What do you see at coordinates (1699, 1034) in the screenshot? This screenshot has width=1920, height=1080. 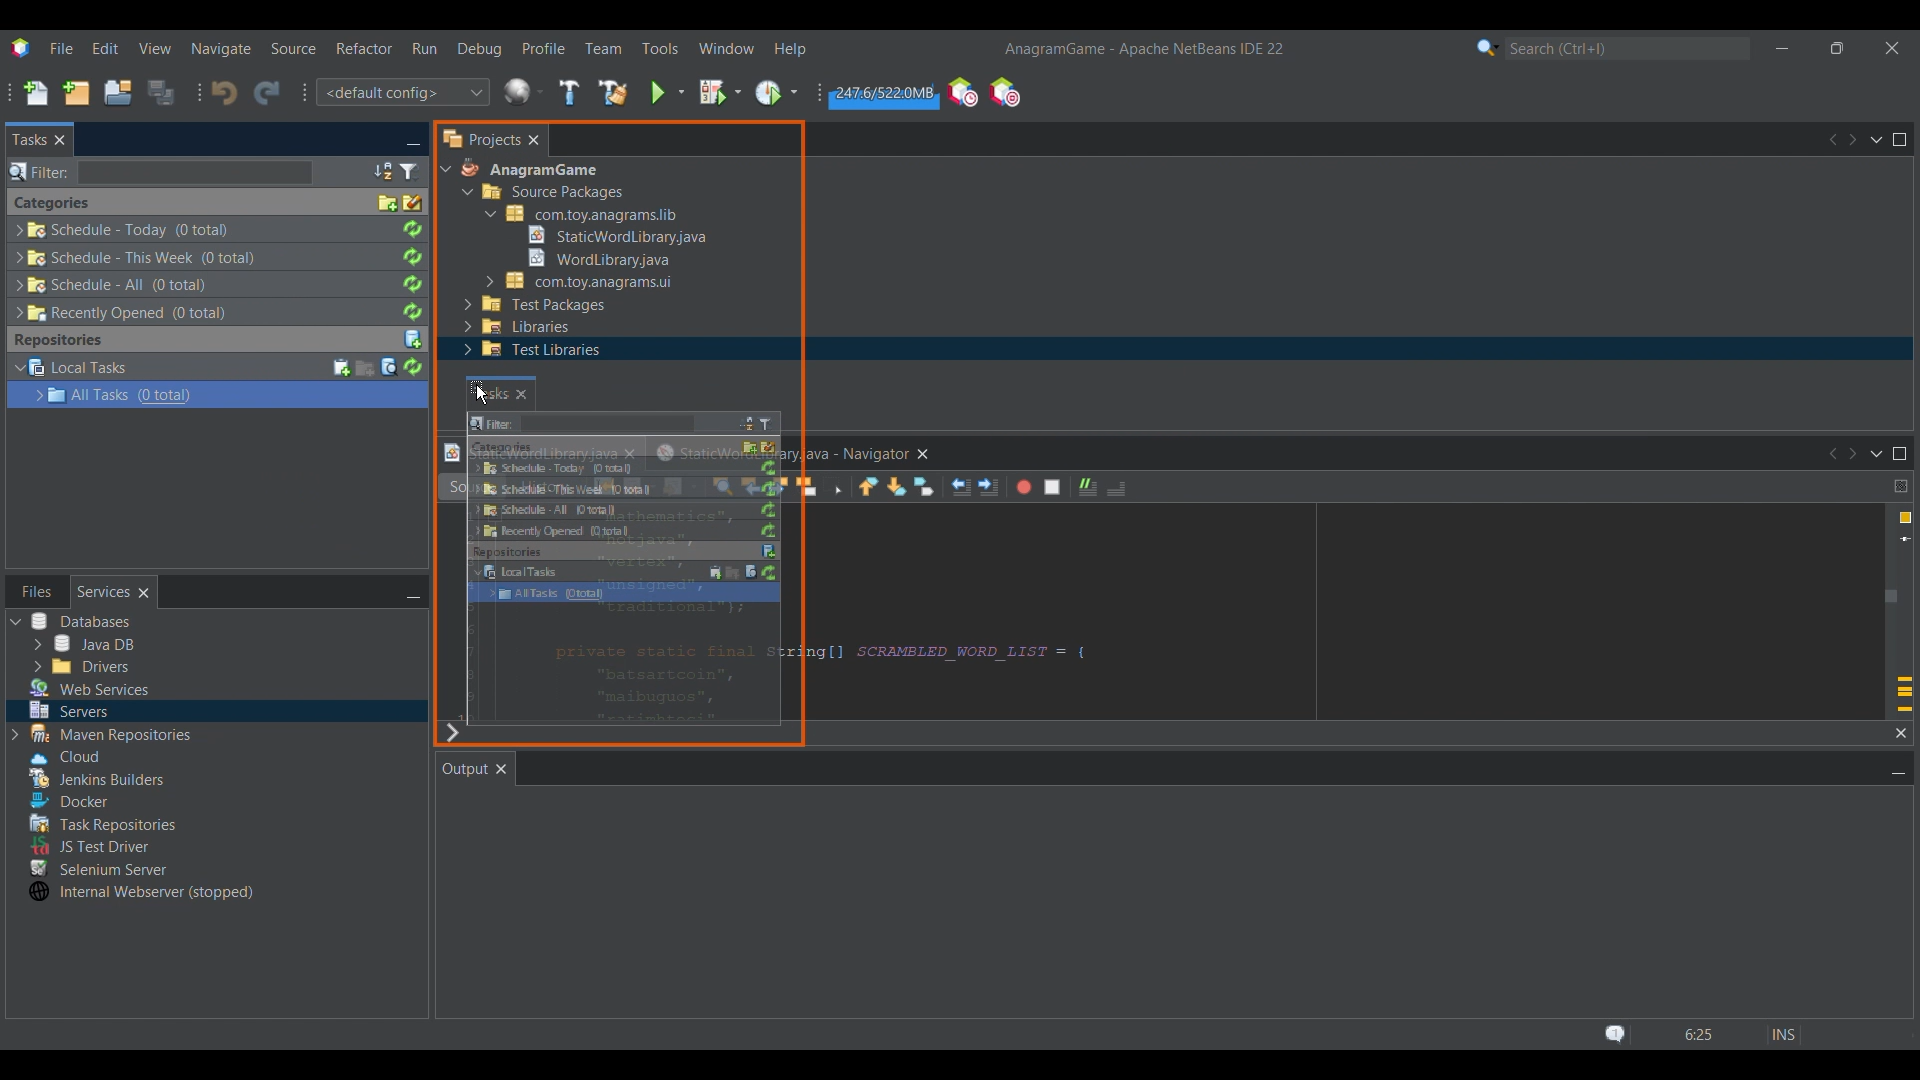 I see `Status bar details` at bounding box center [1699, 1034].